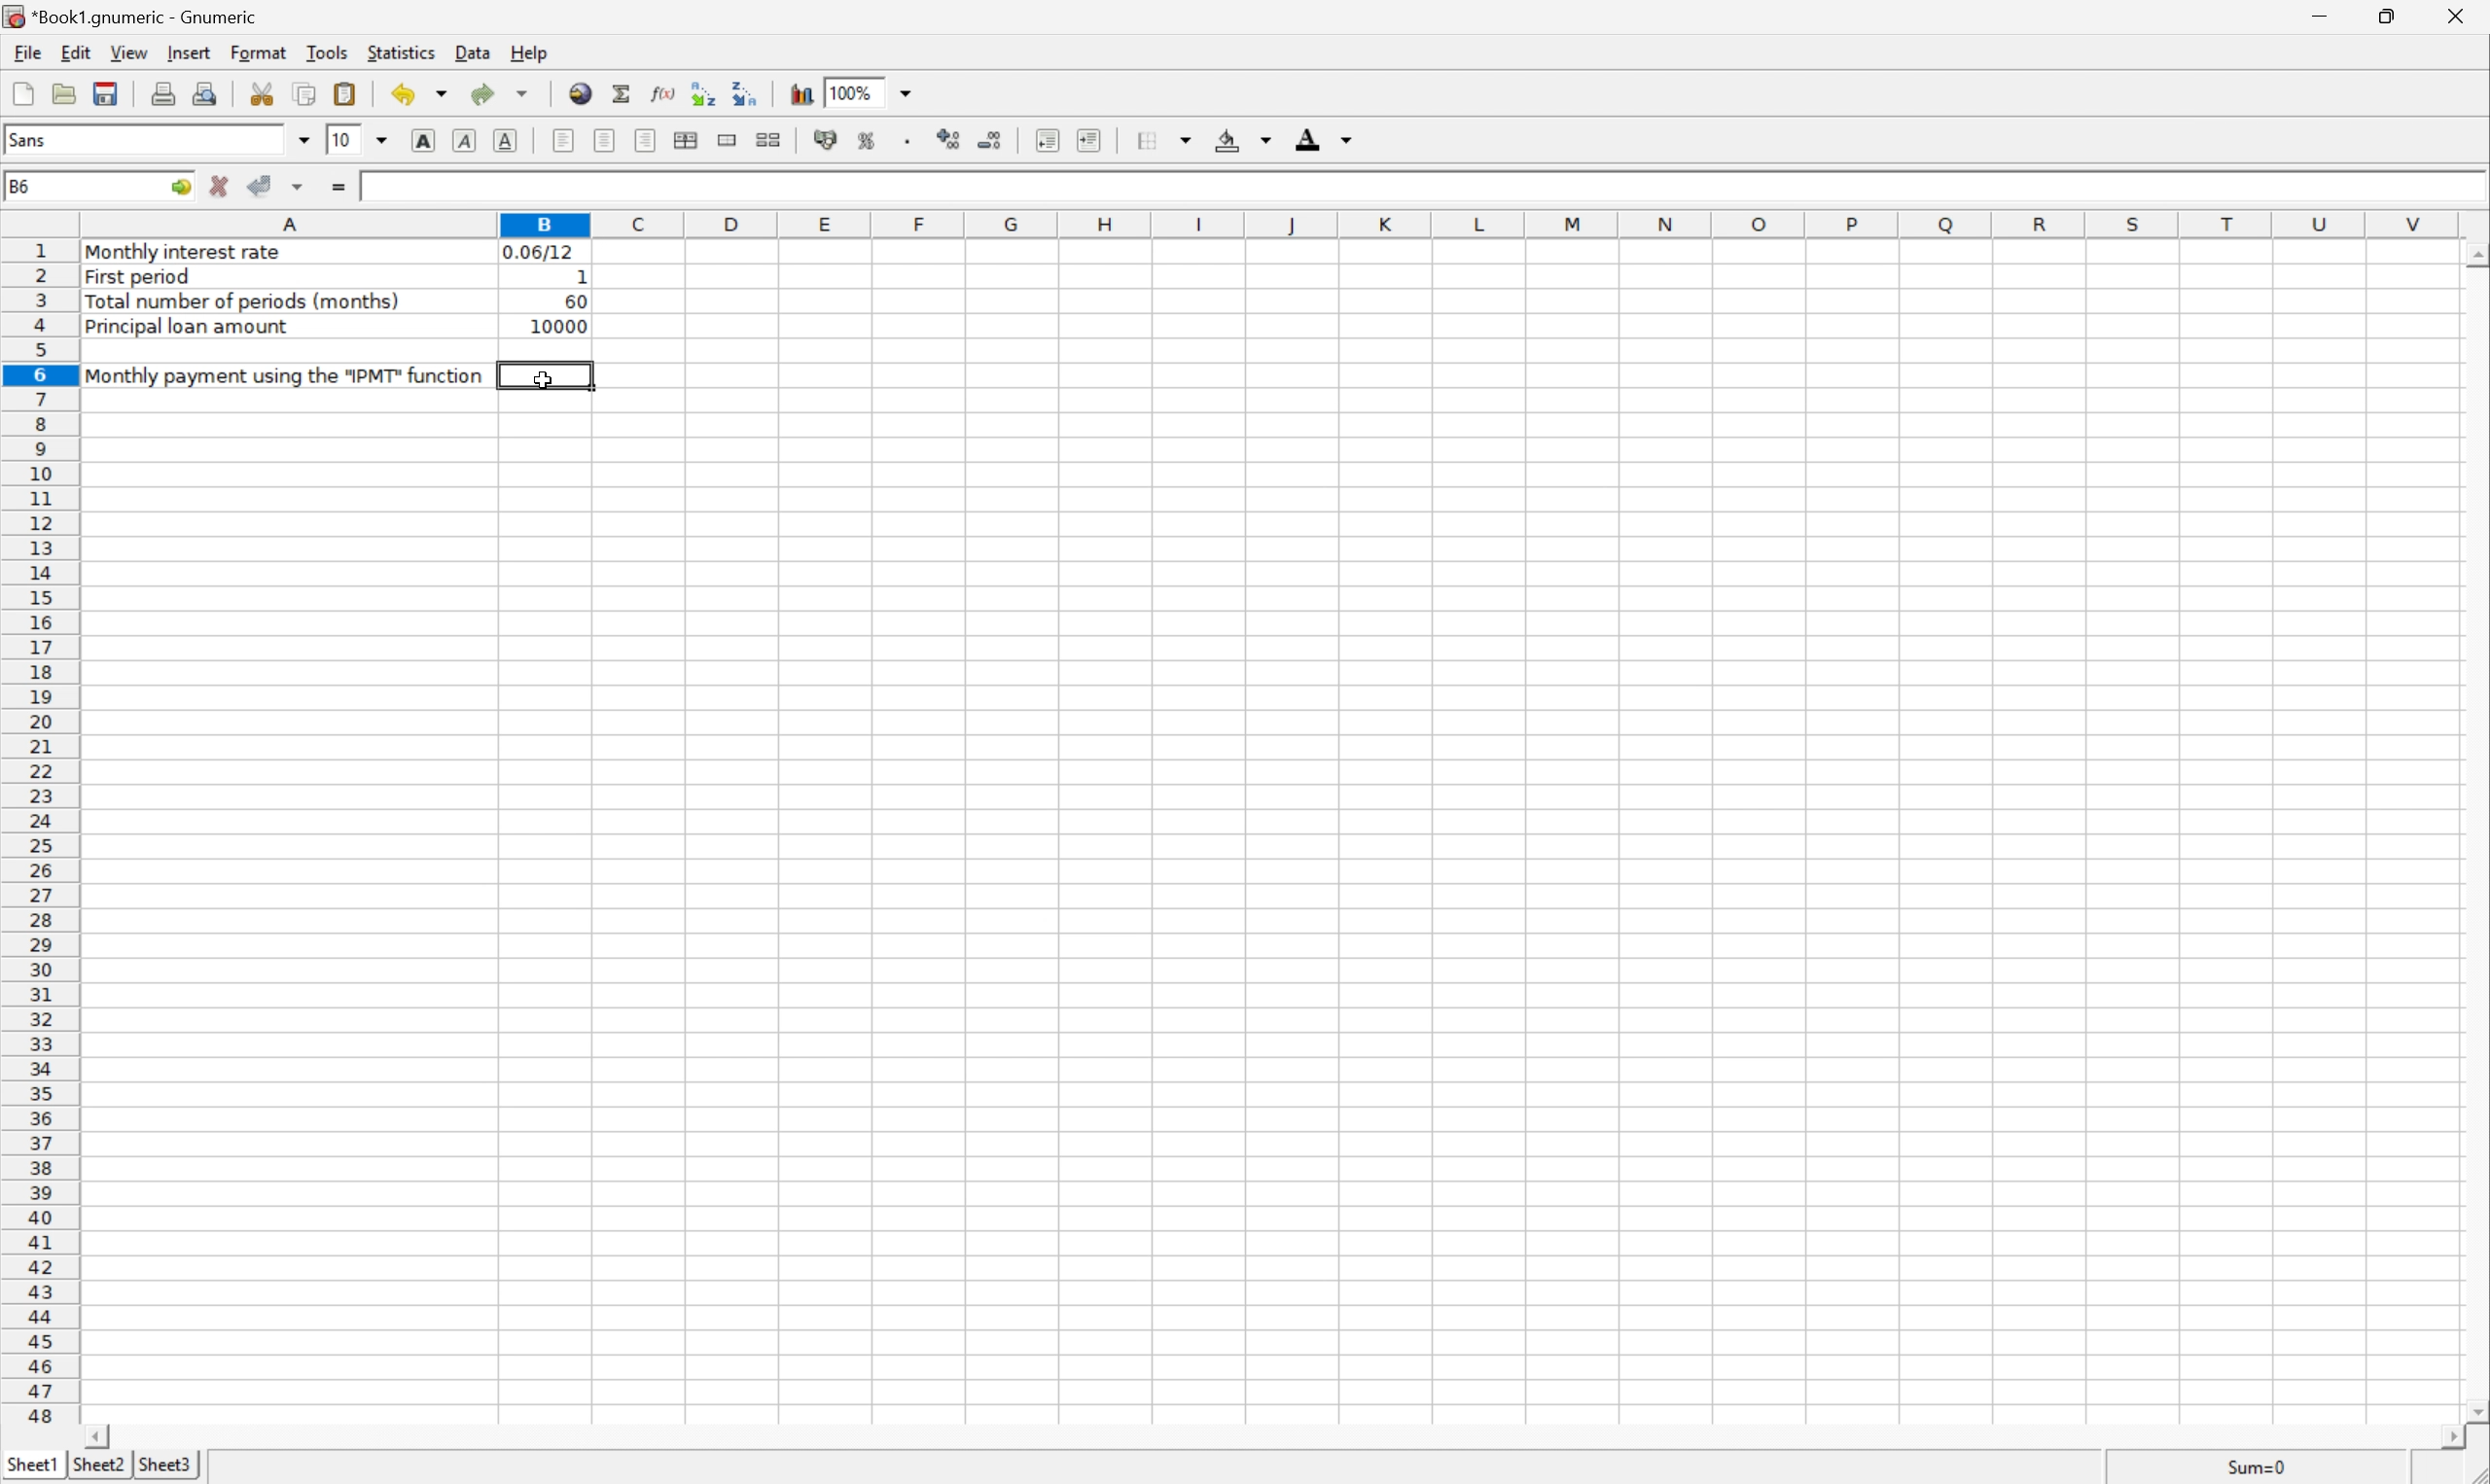 Image resolution: width=2490 pixels, height=1484 pixels. Describe the element at coordinates (574, 301) in the screenshot. I see `60` at that location.